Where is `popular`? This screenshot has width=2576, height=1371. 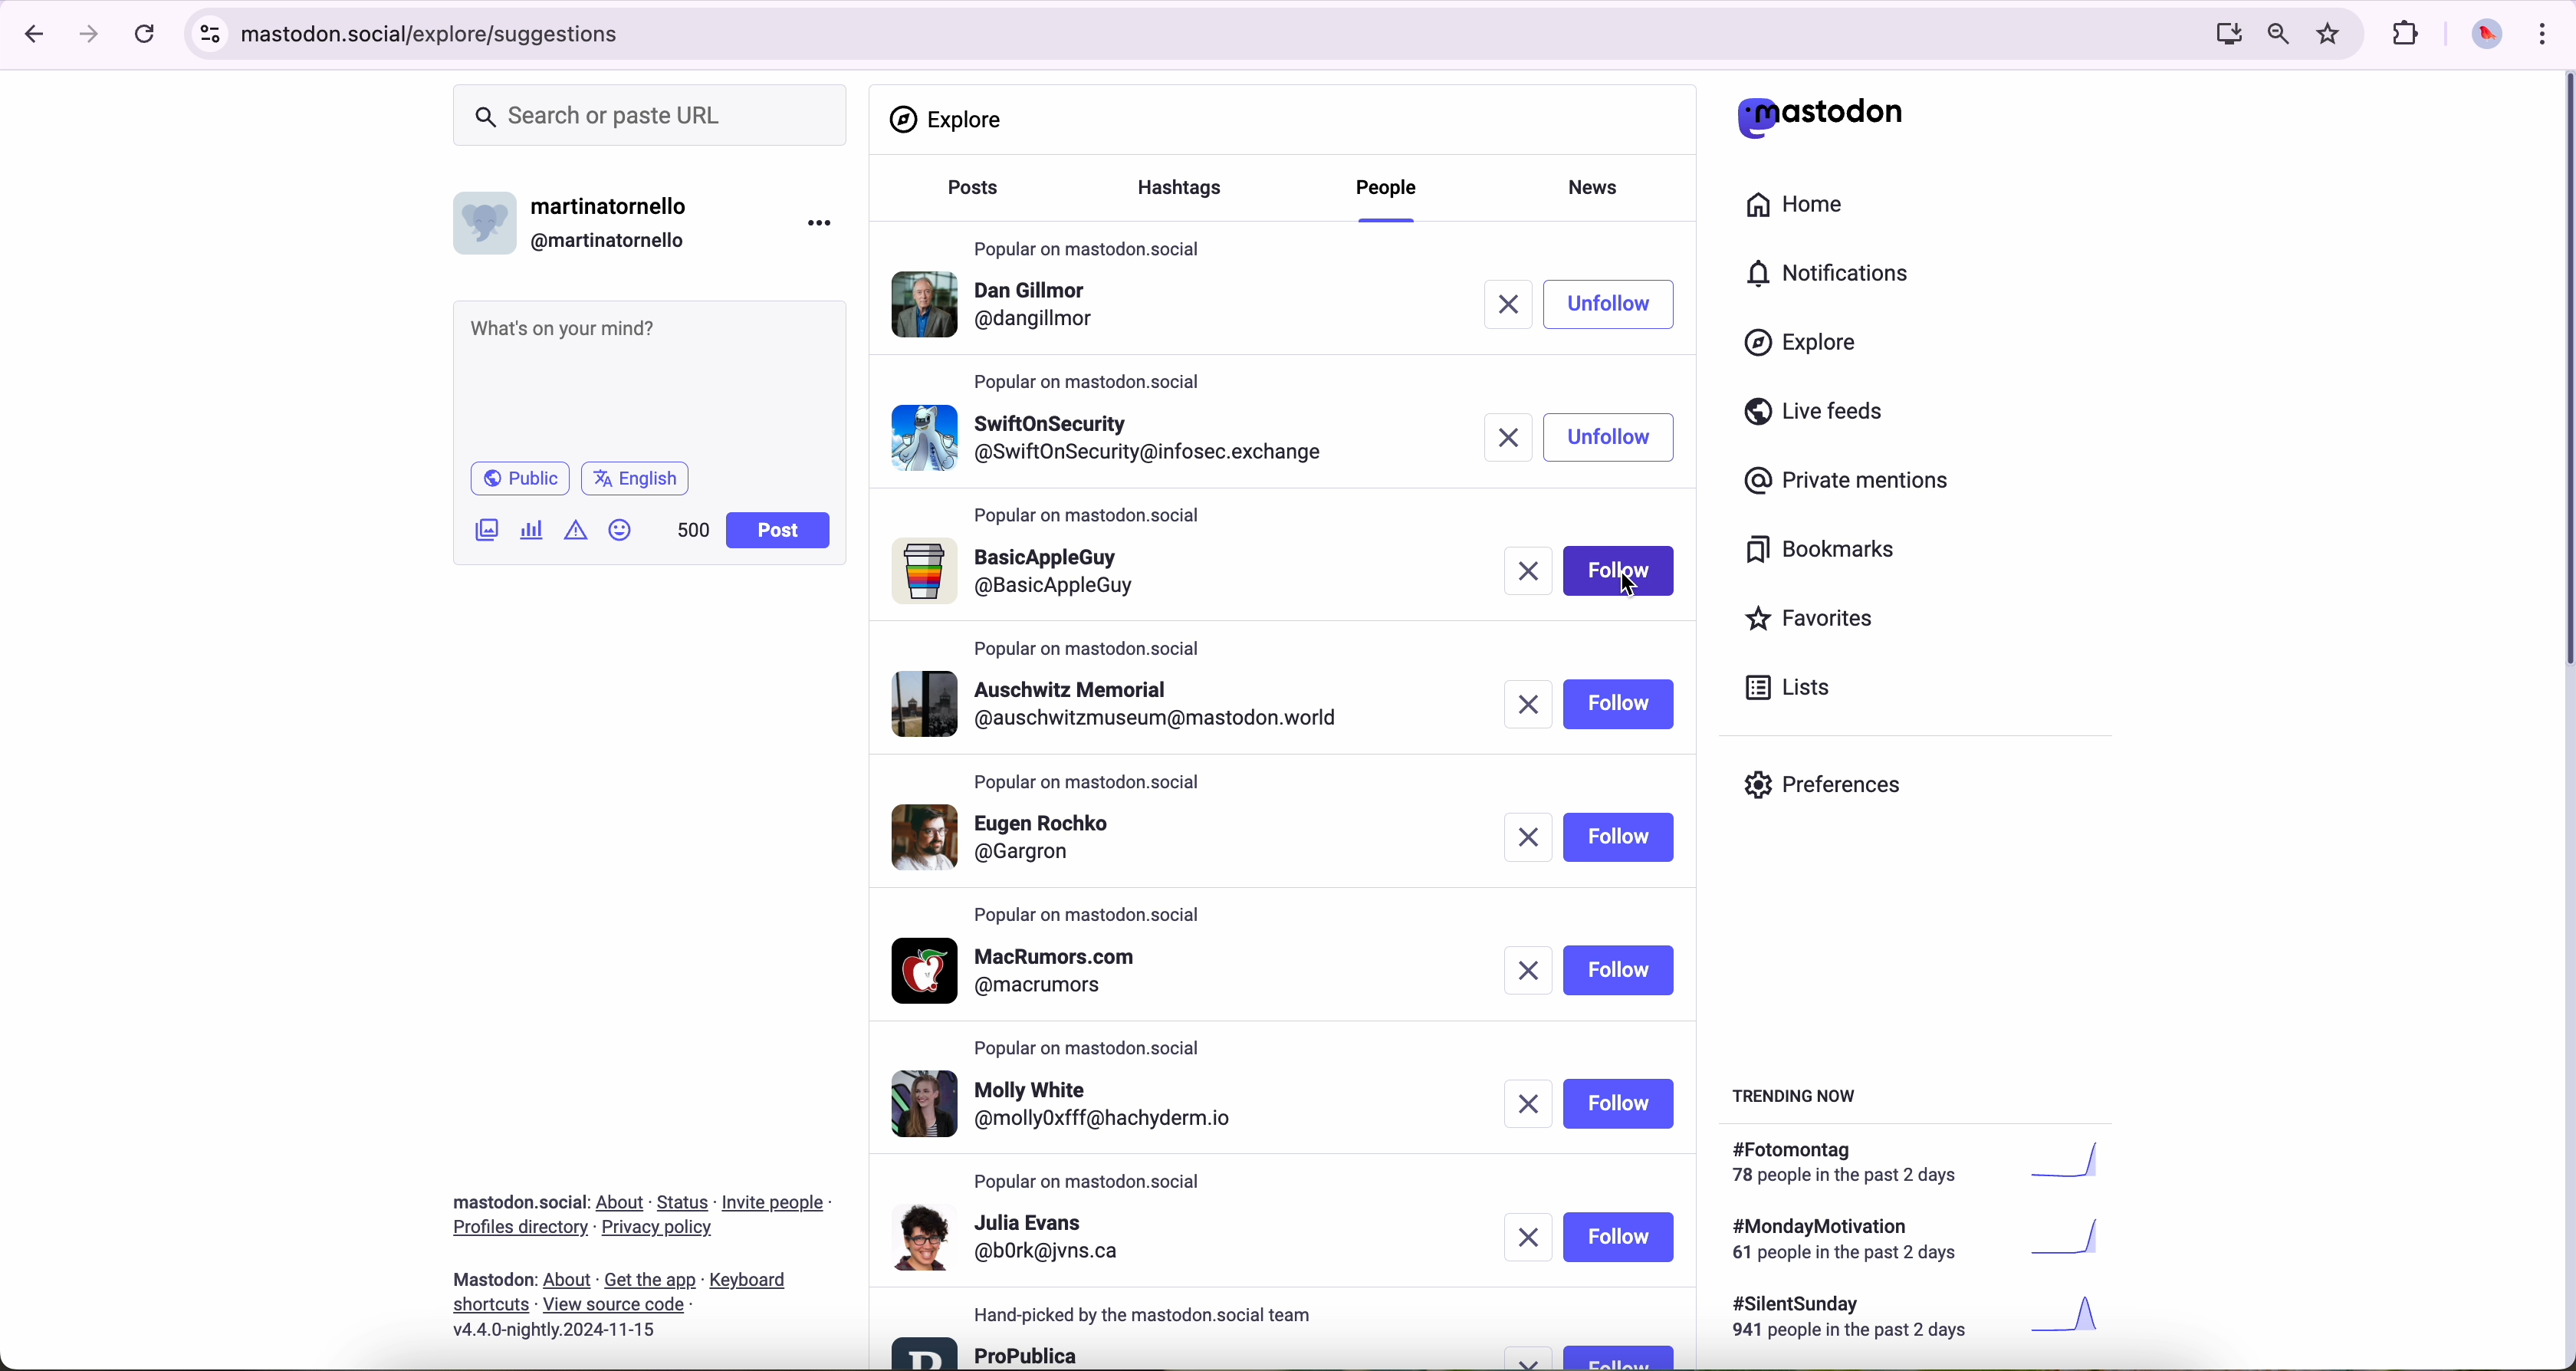
popular is located at coordinates (1088, 648).